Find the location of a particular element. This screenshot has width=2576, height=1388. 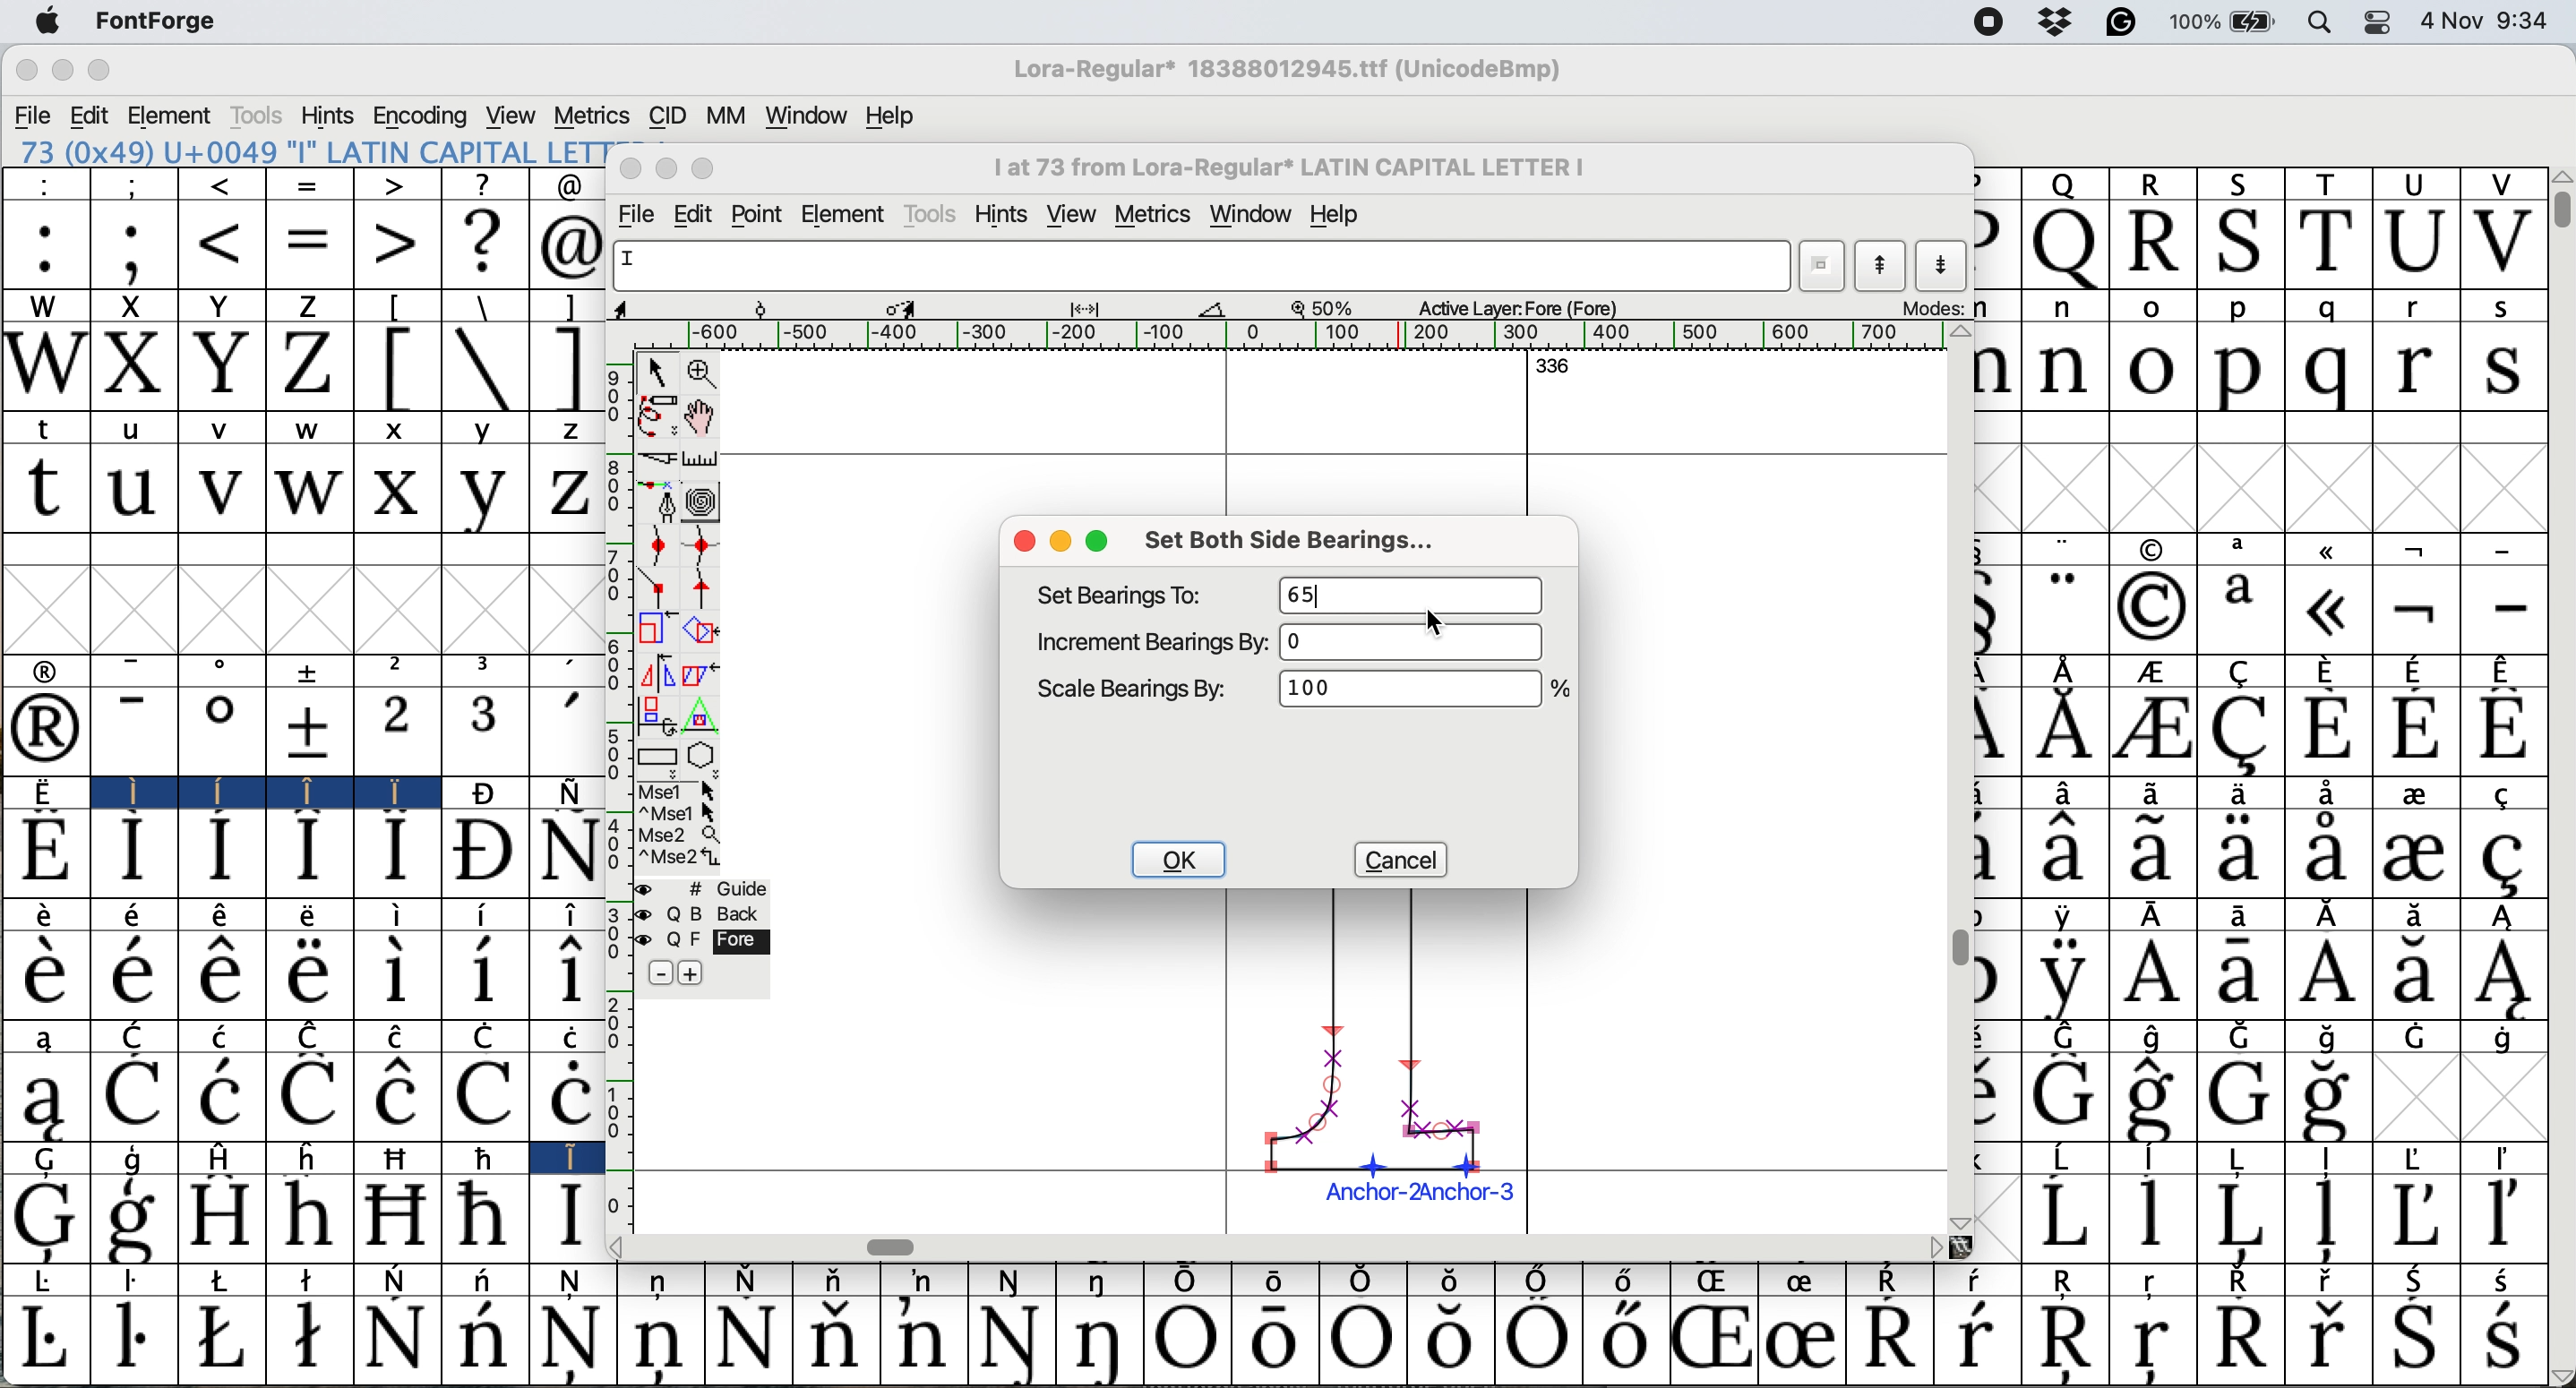

Symbol is located at coordinates (2065, 794).